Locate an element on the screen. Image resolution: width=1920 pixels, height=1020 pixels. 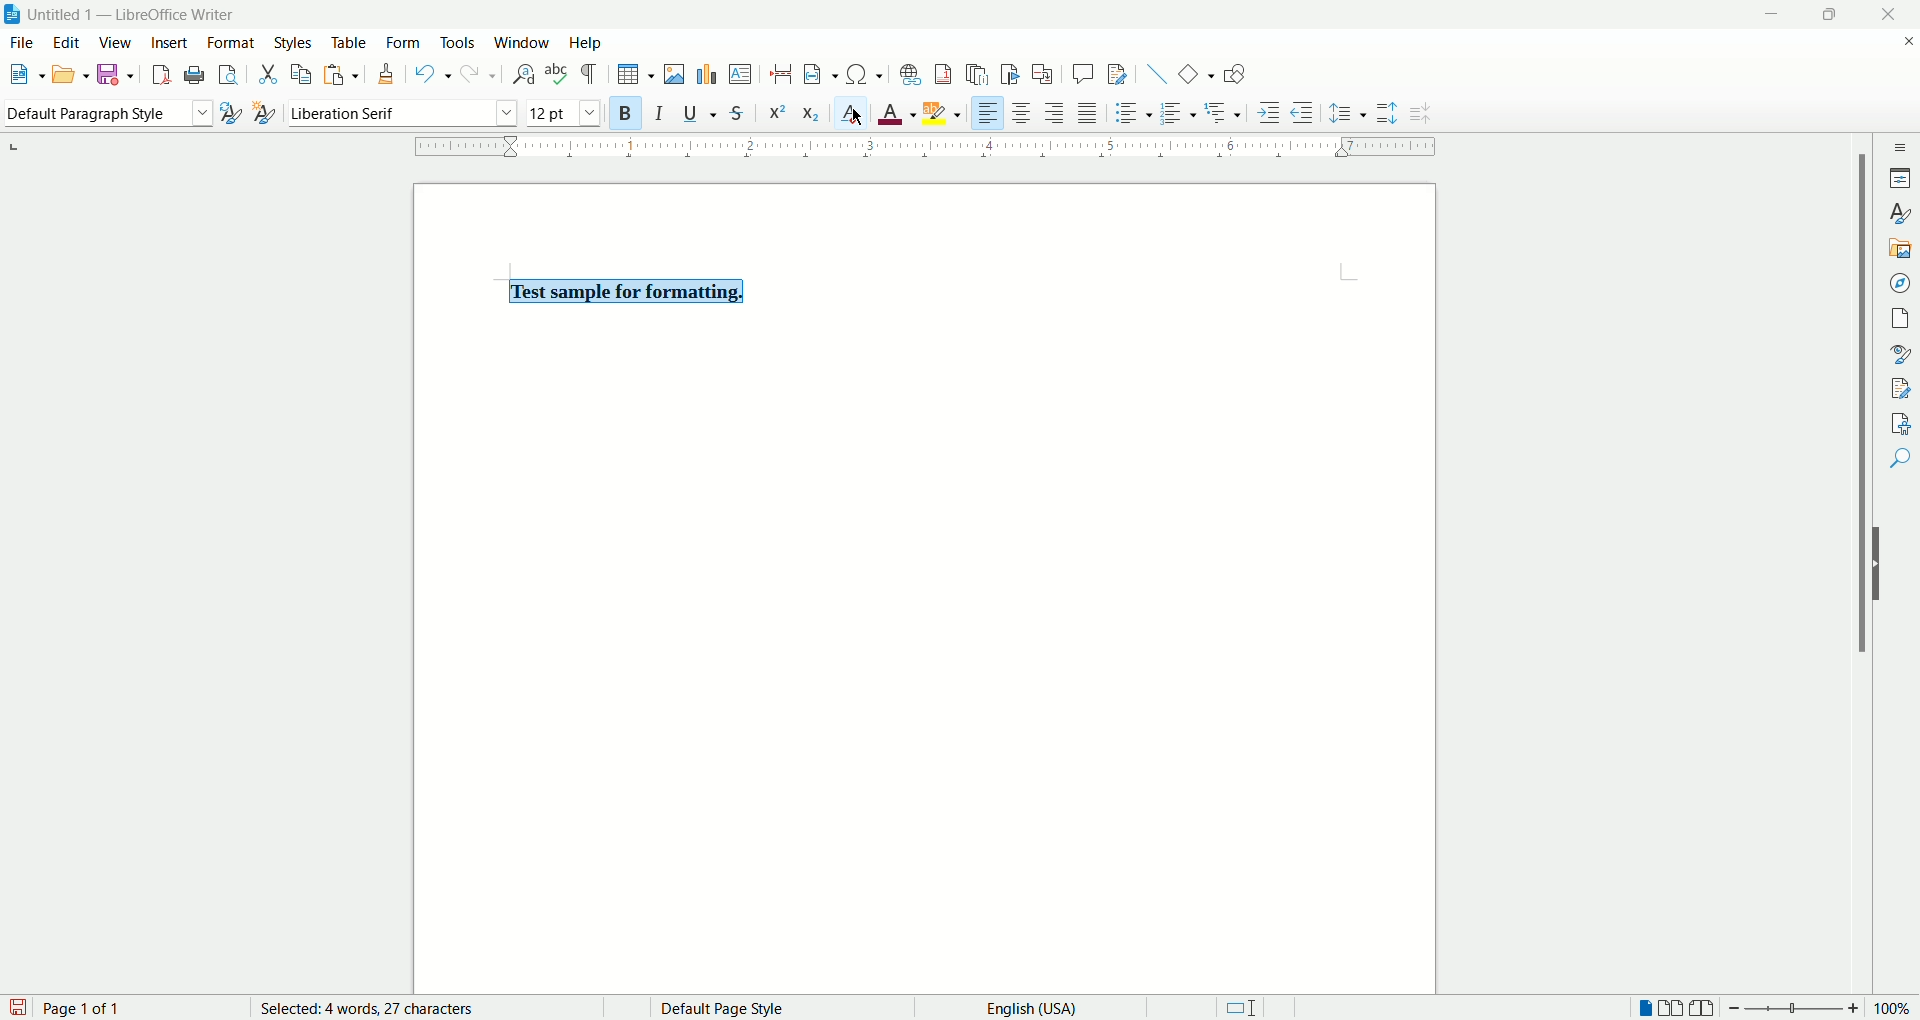
ruler bar is located at coordinates (929, 148).